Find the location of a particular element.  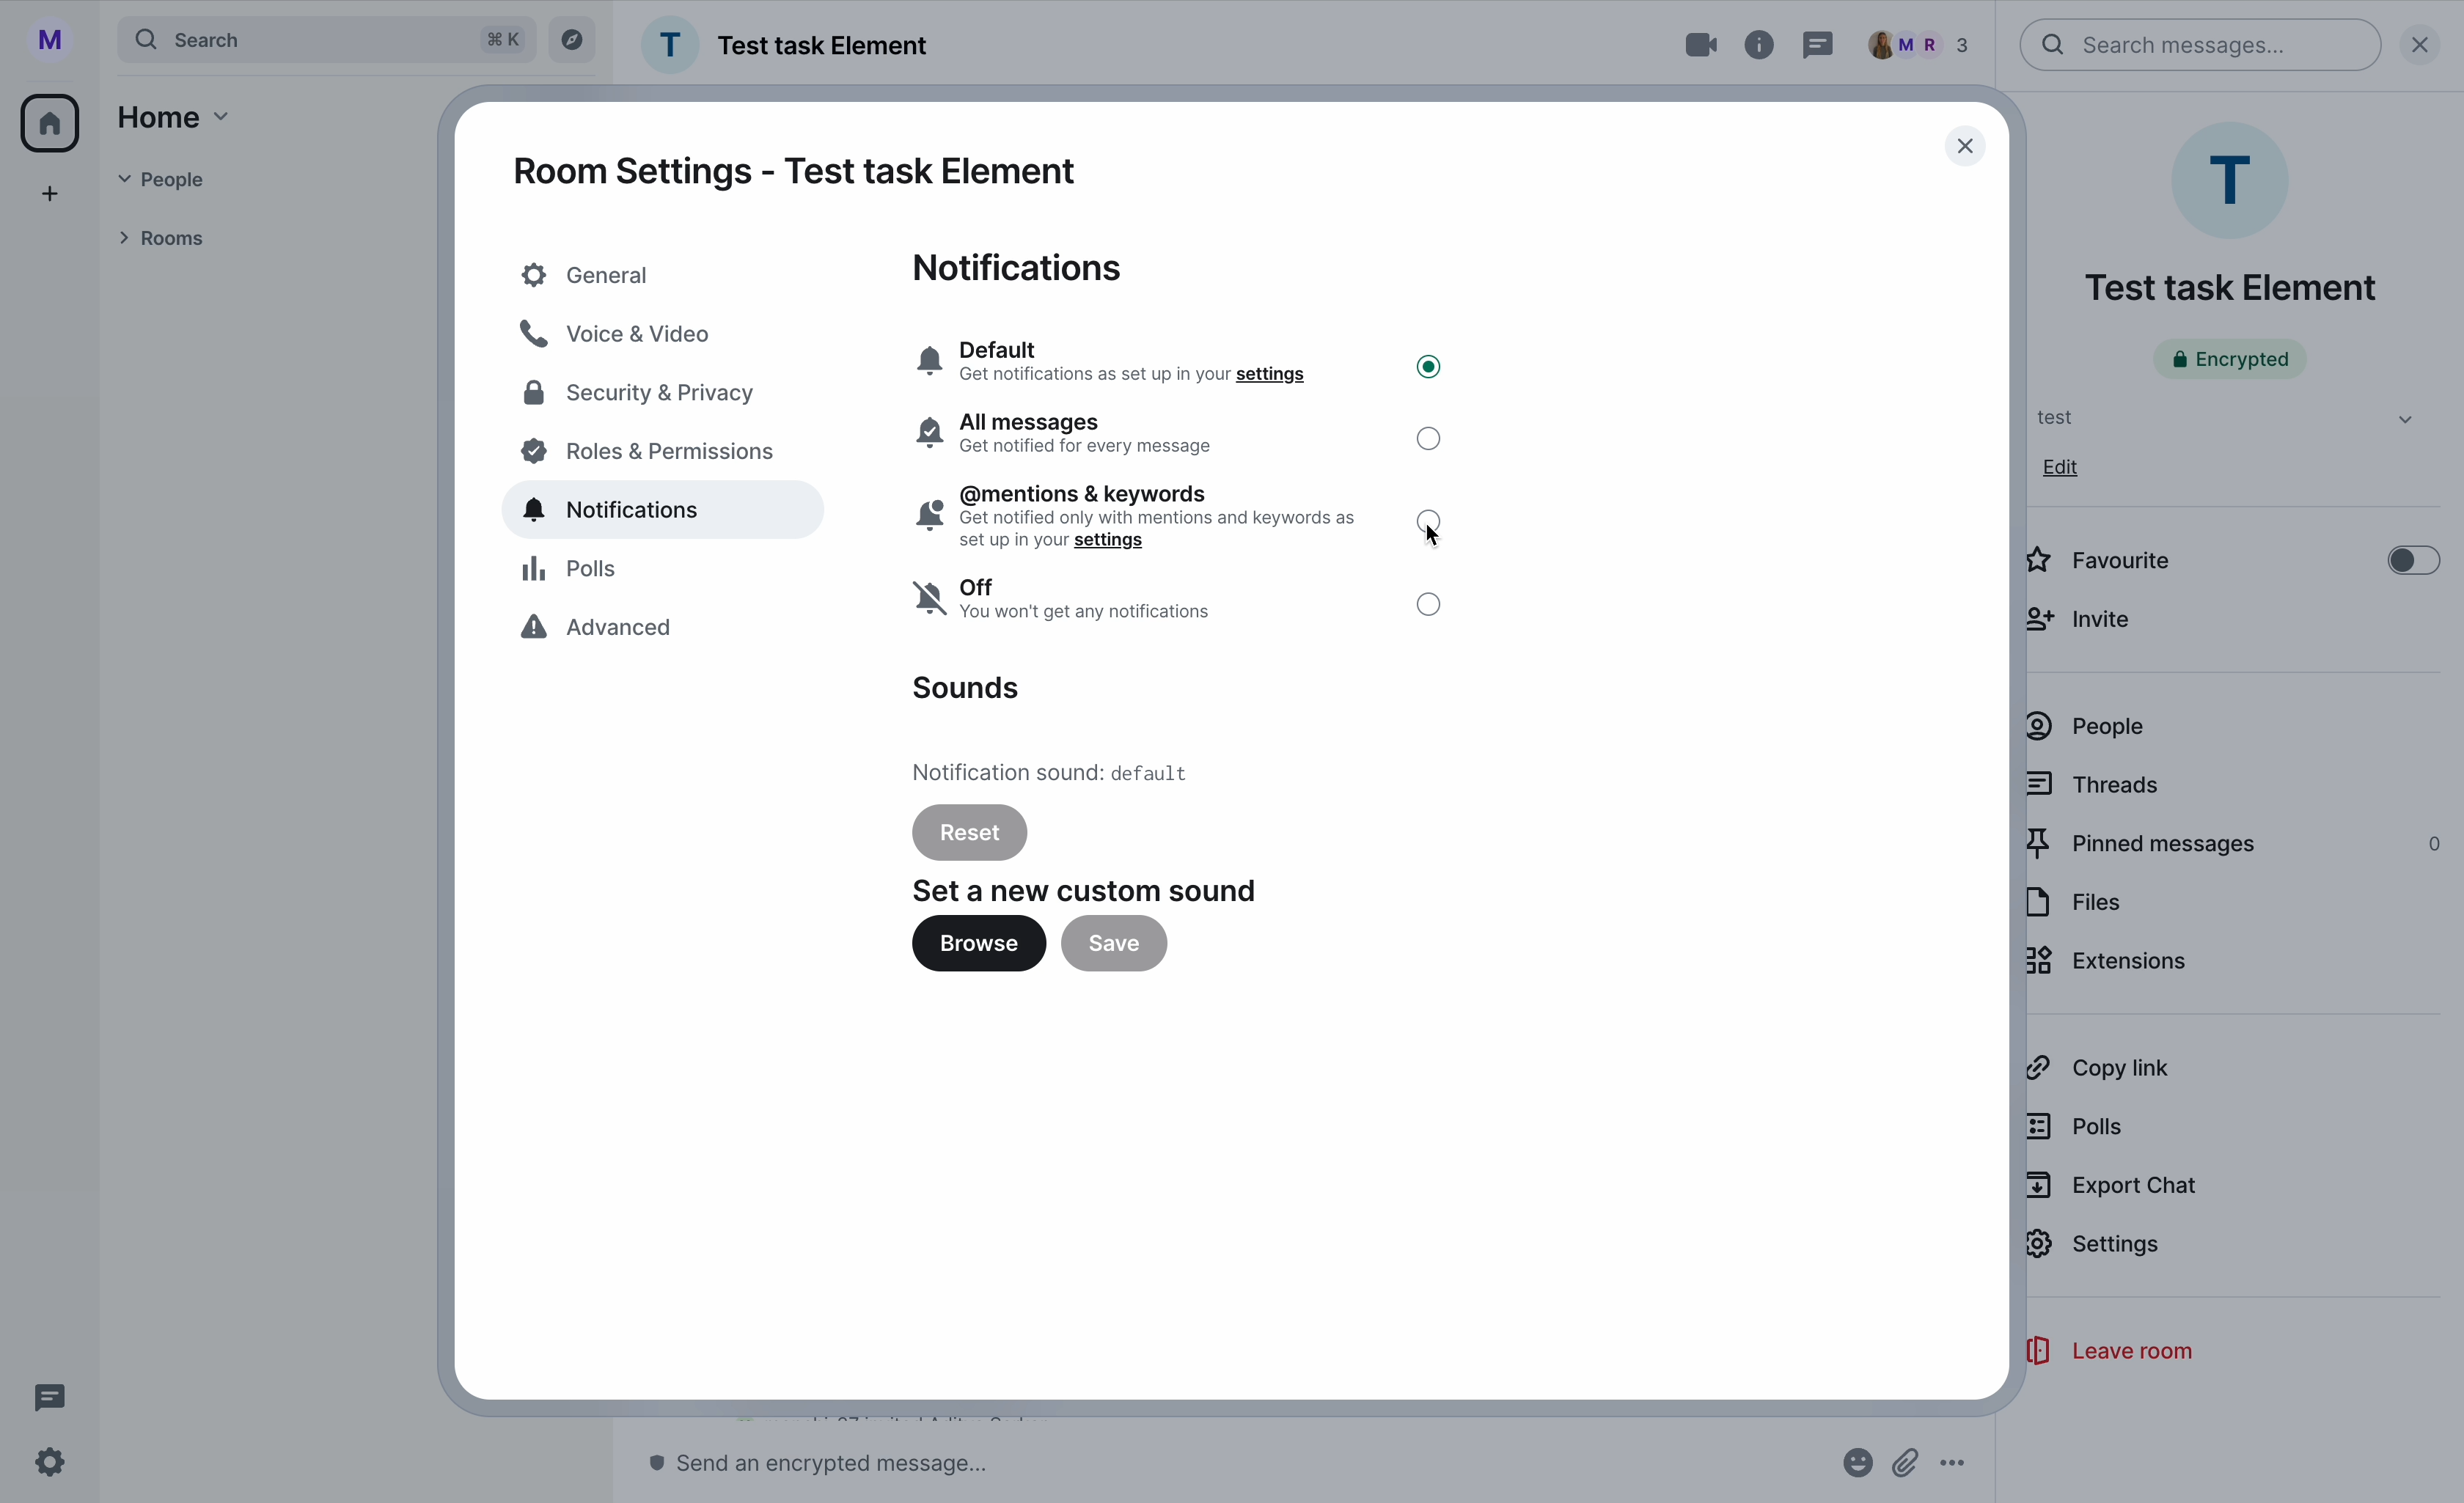

click on notifications is located at coordinates (670, 513).